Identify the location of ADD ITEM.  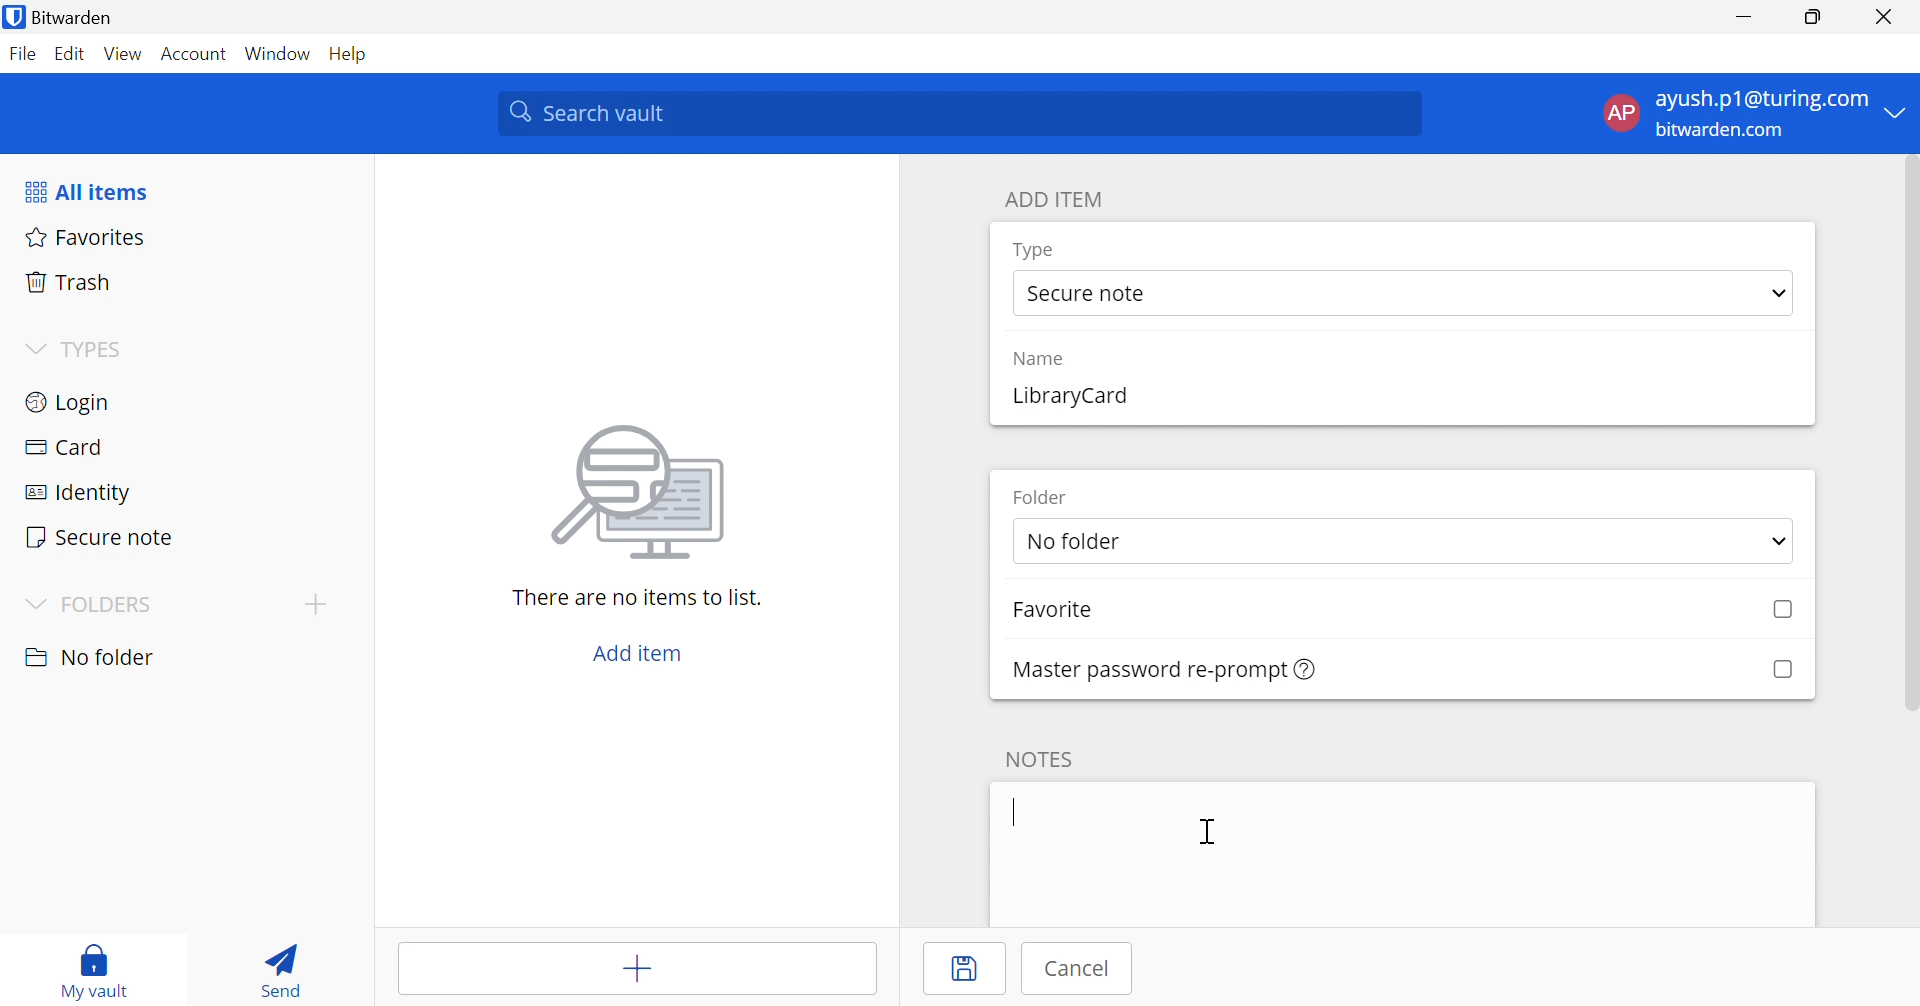
(1054, 198).